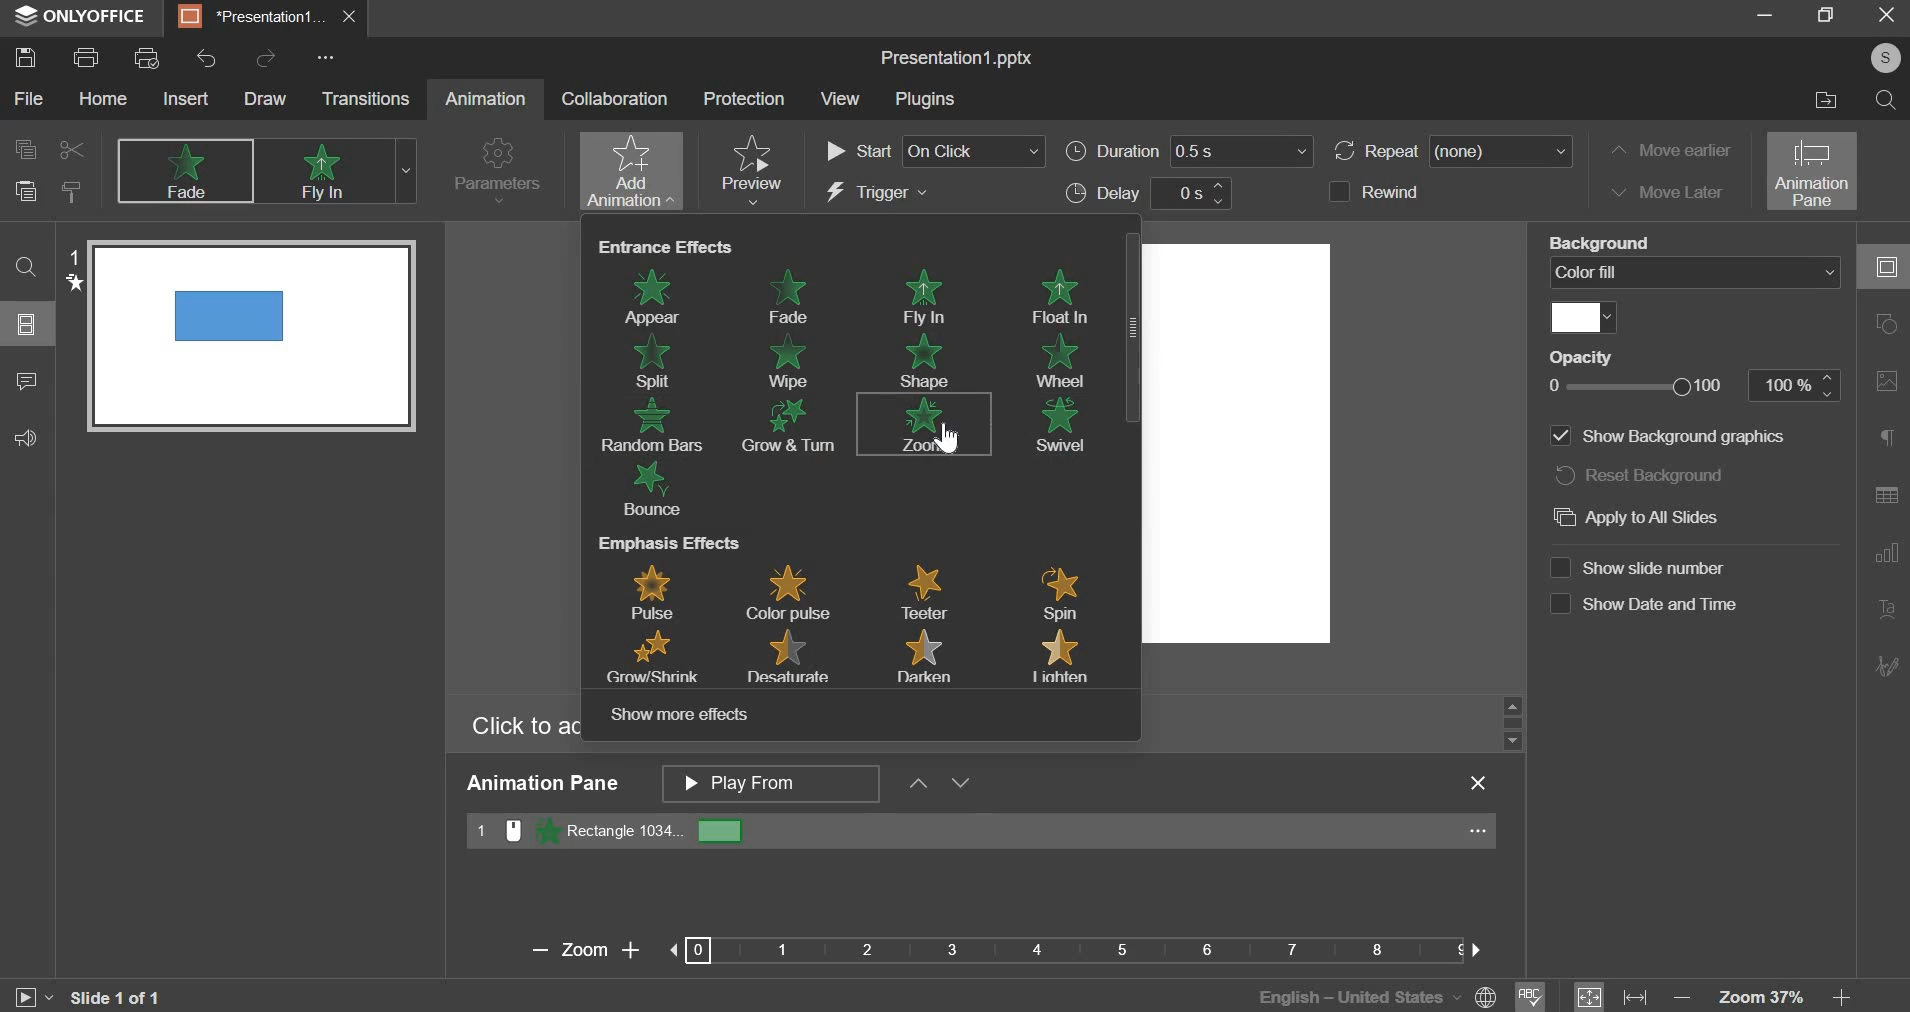 The image size is (1910, 1012). What do you see at coordinates (745, 99) in the screenshot?
I see `Protection` at bounding box center [745, 99].